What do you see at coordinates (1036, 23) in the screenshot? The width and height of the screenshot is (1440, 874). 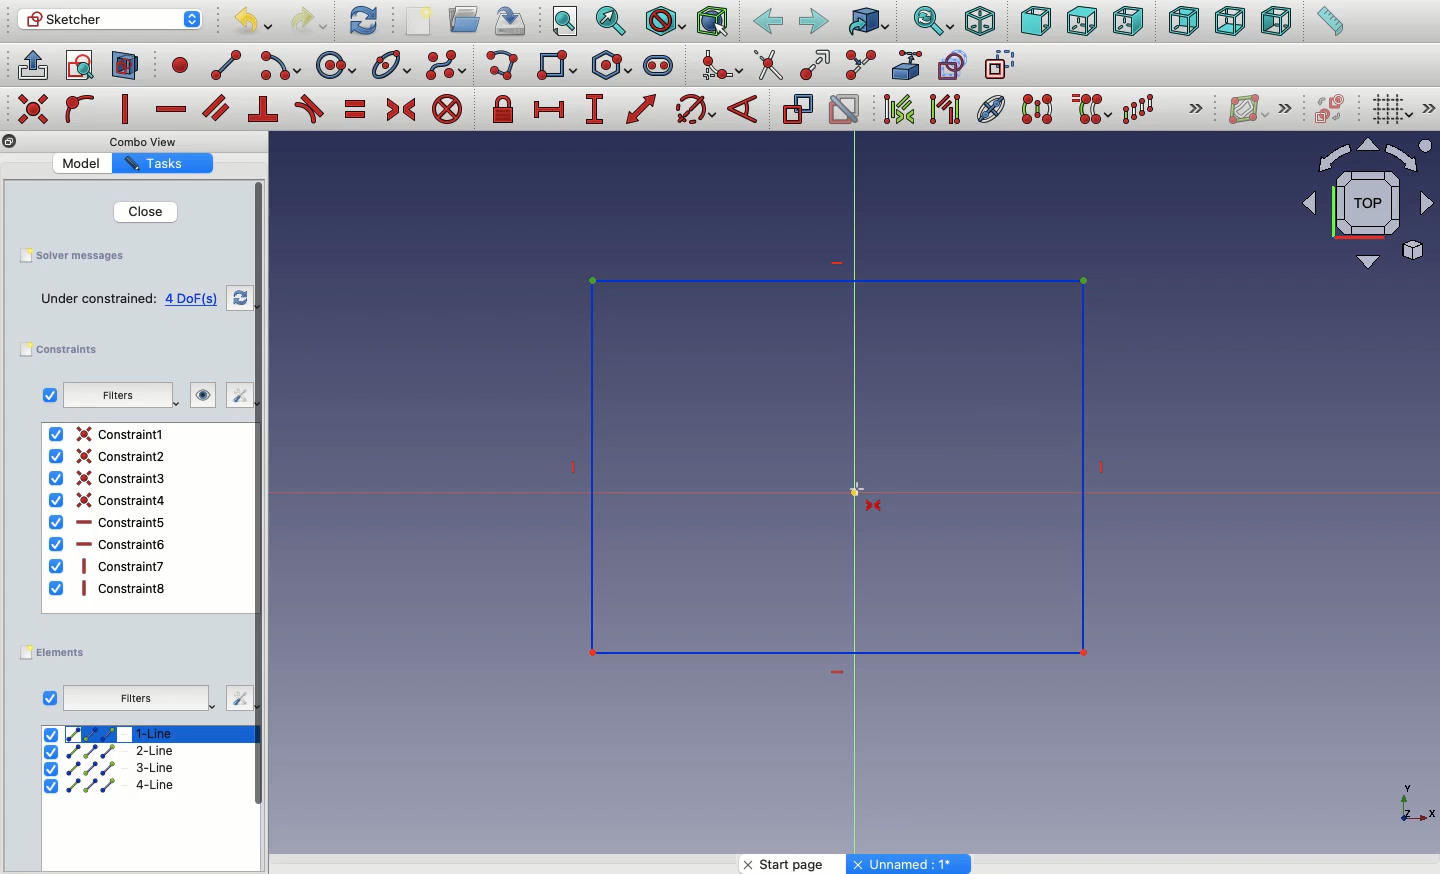 I see `Front` at bounding box center [1036, 23].